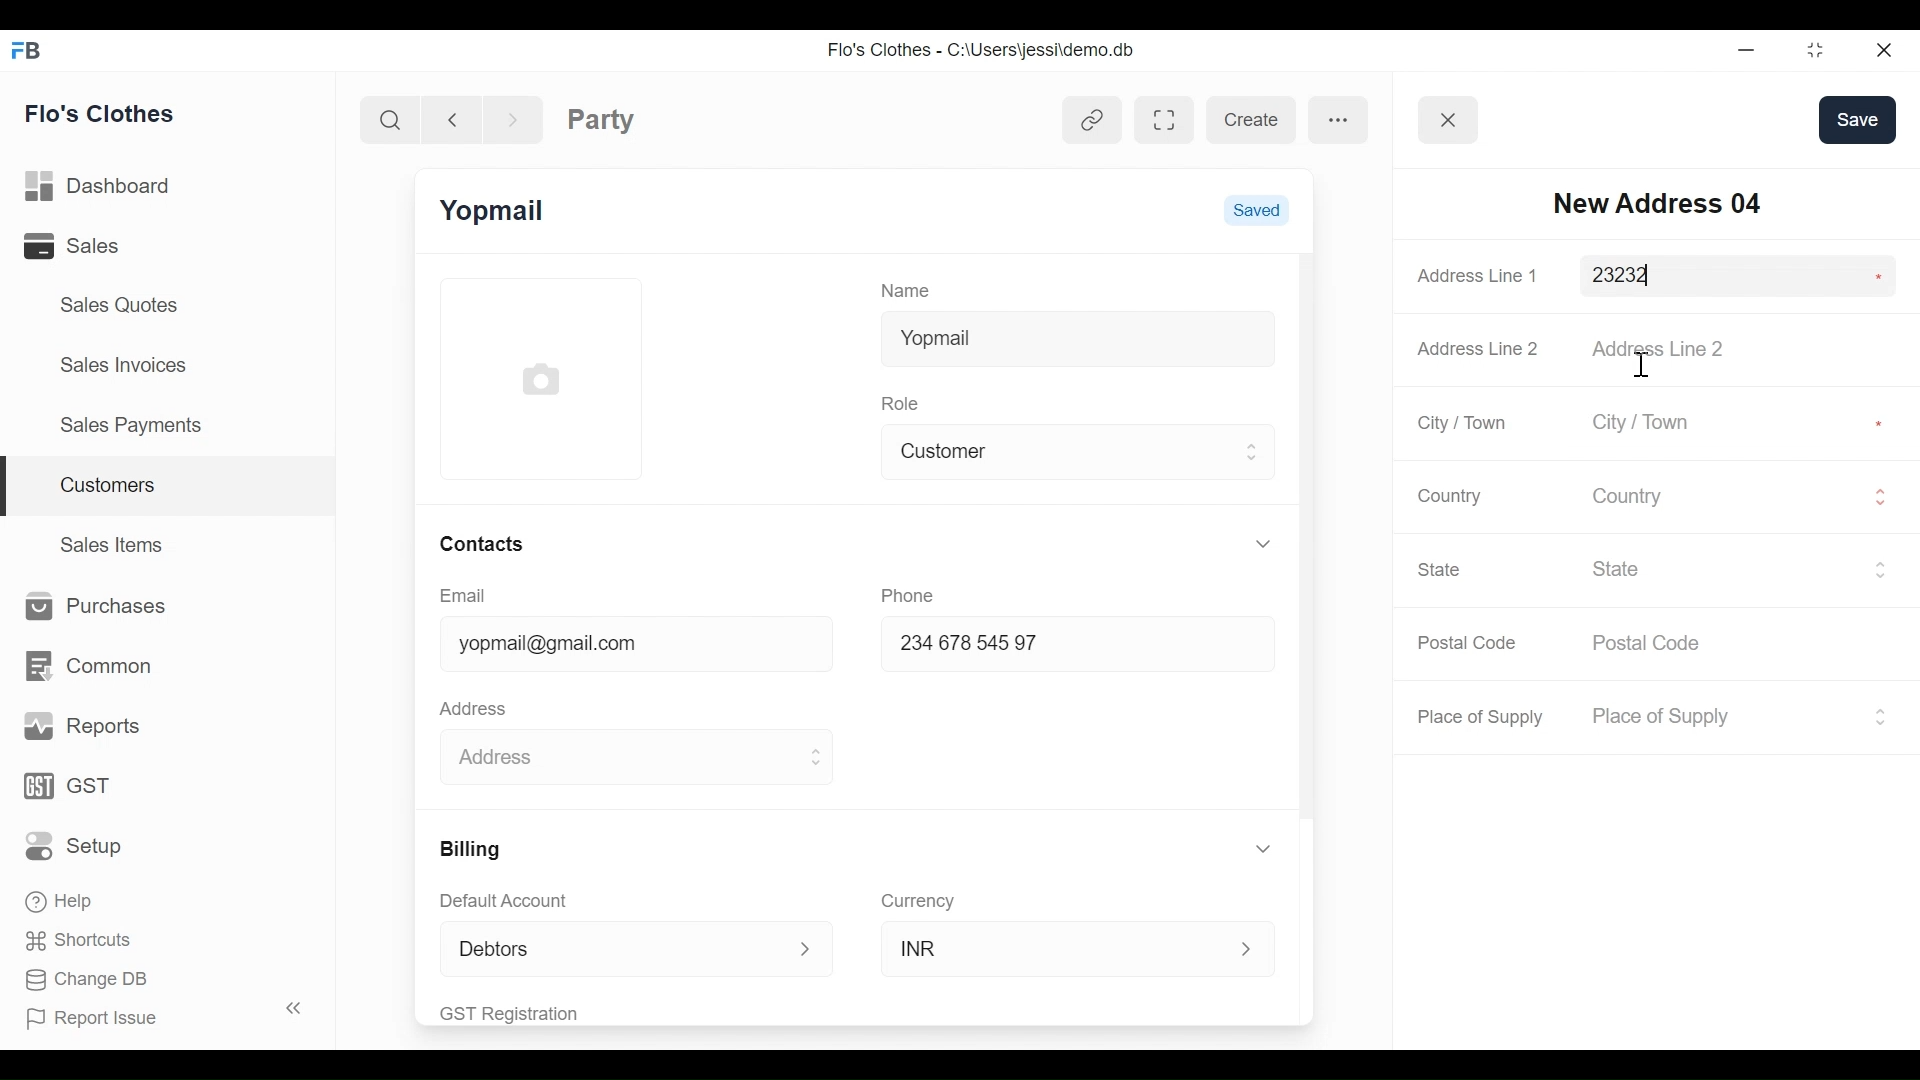  I want to click on Postal Code, so click(1470, 643).